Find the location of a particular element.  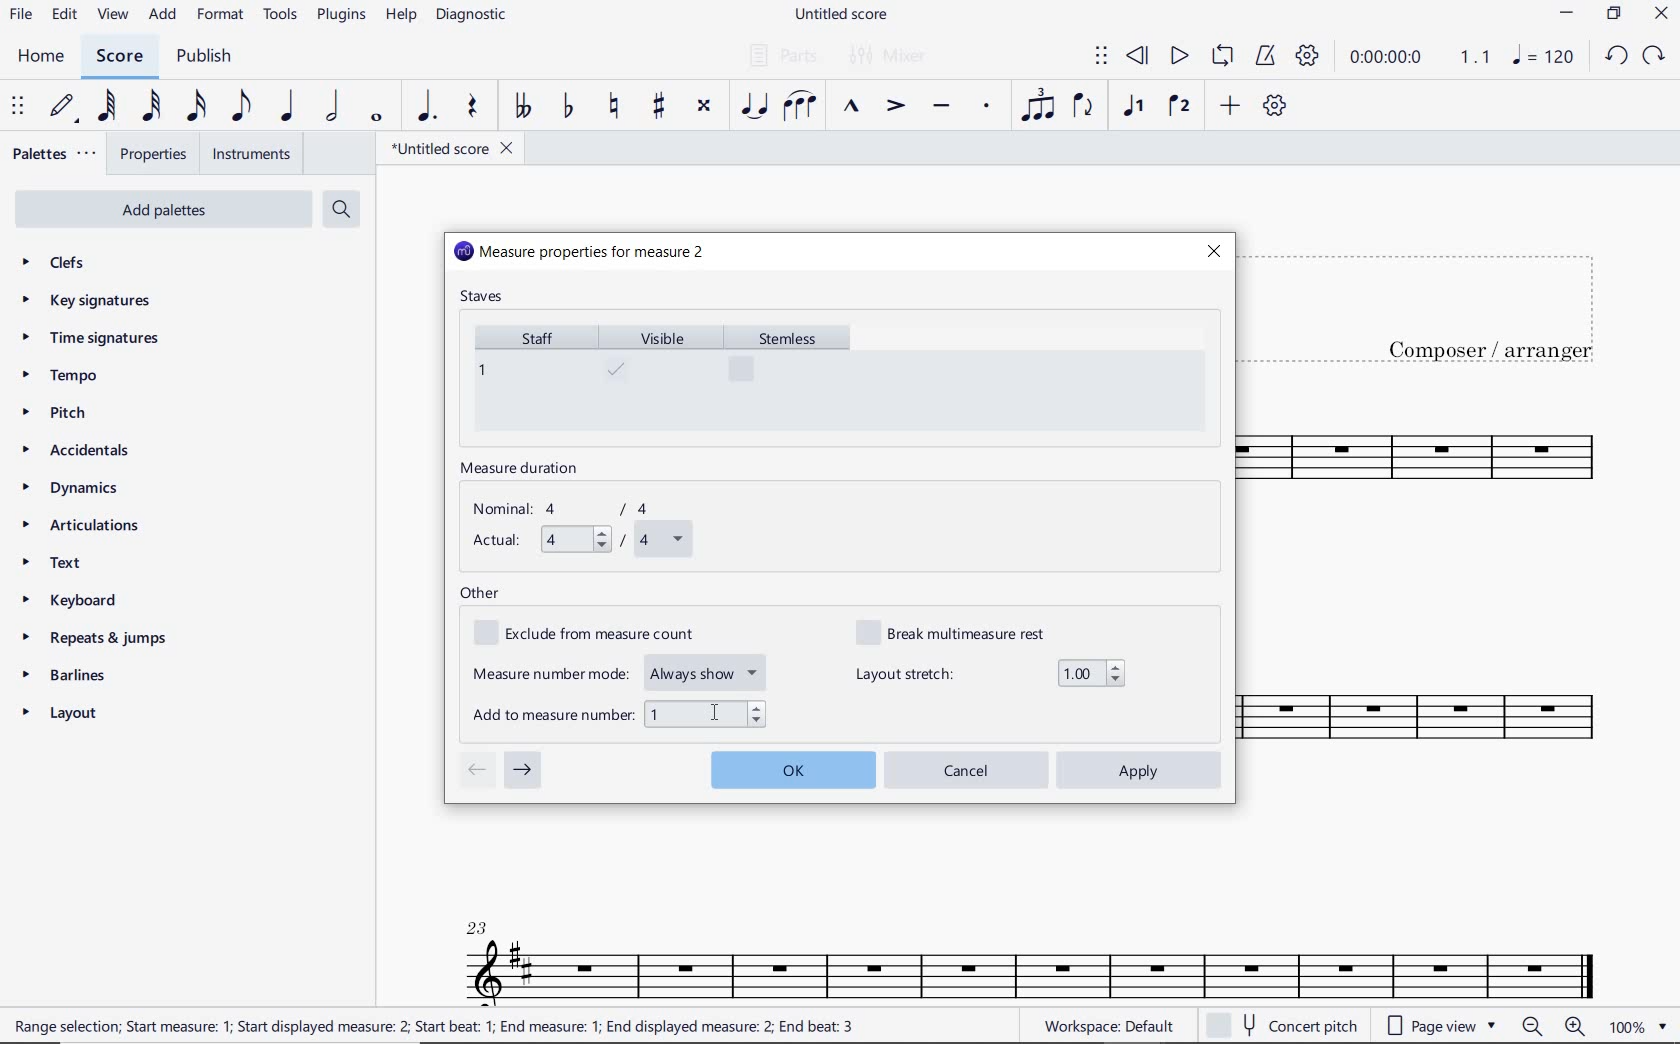

visible is located at coordinates (662, 377).